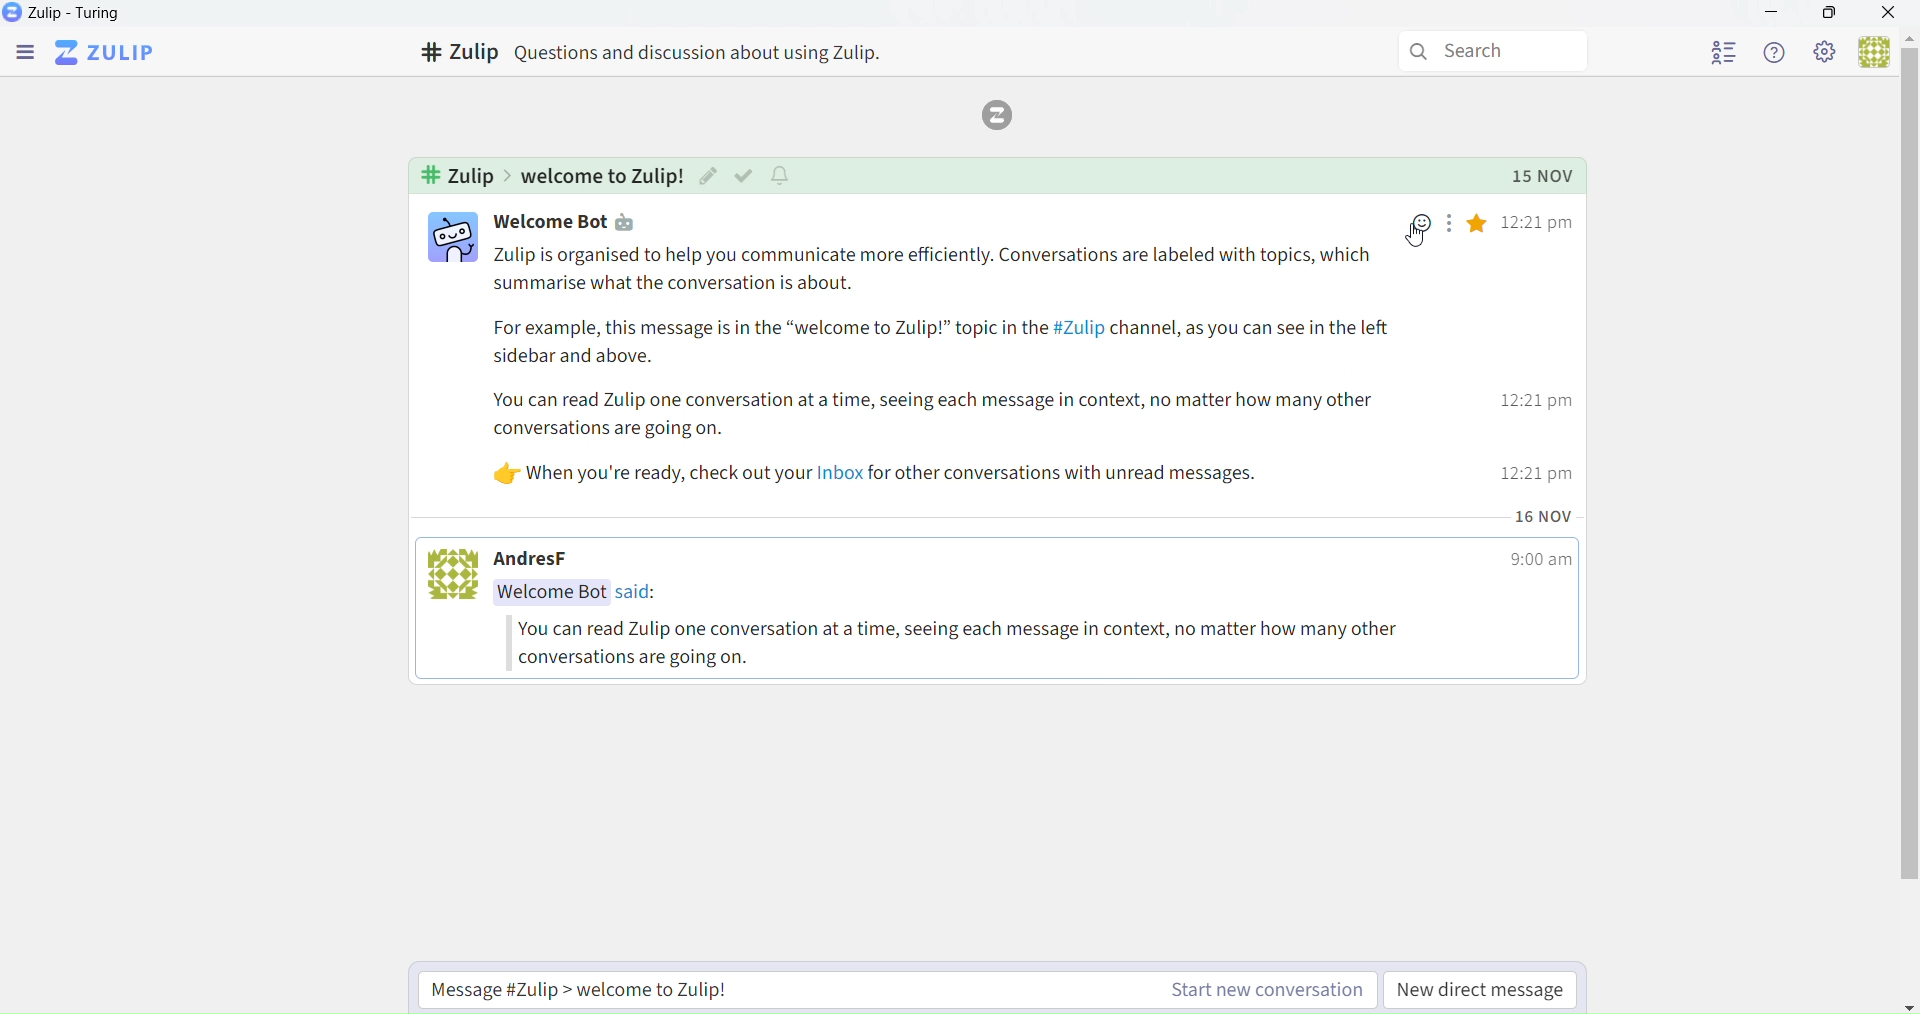 The width and height of the screenshot is (1920, 1014). Describe the element at coordinates (1447, 227) in the screenshot. I see `more options` at that location.